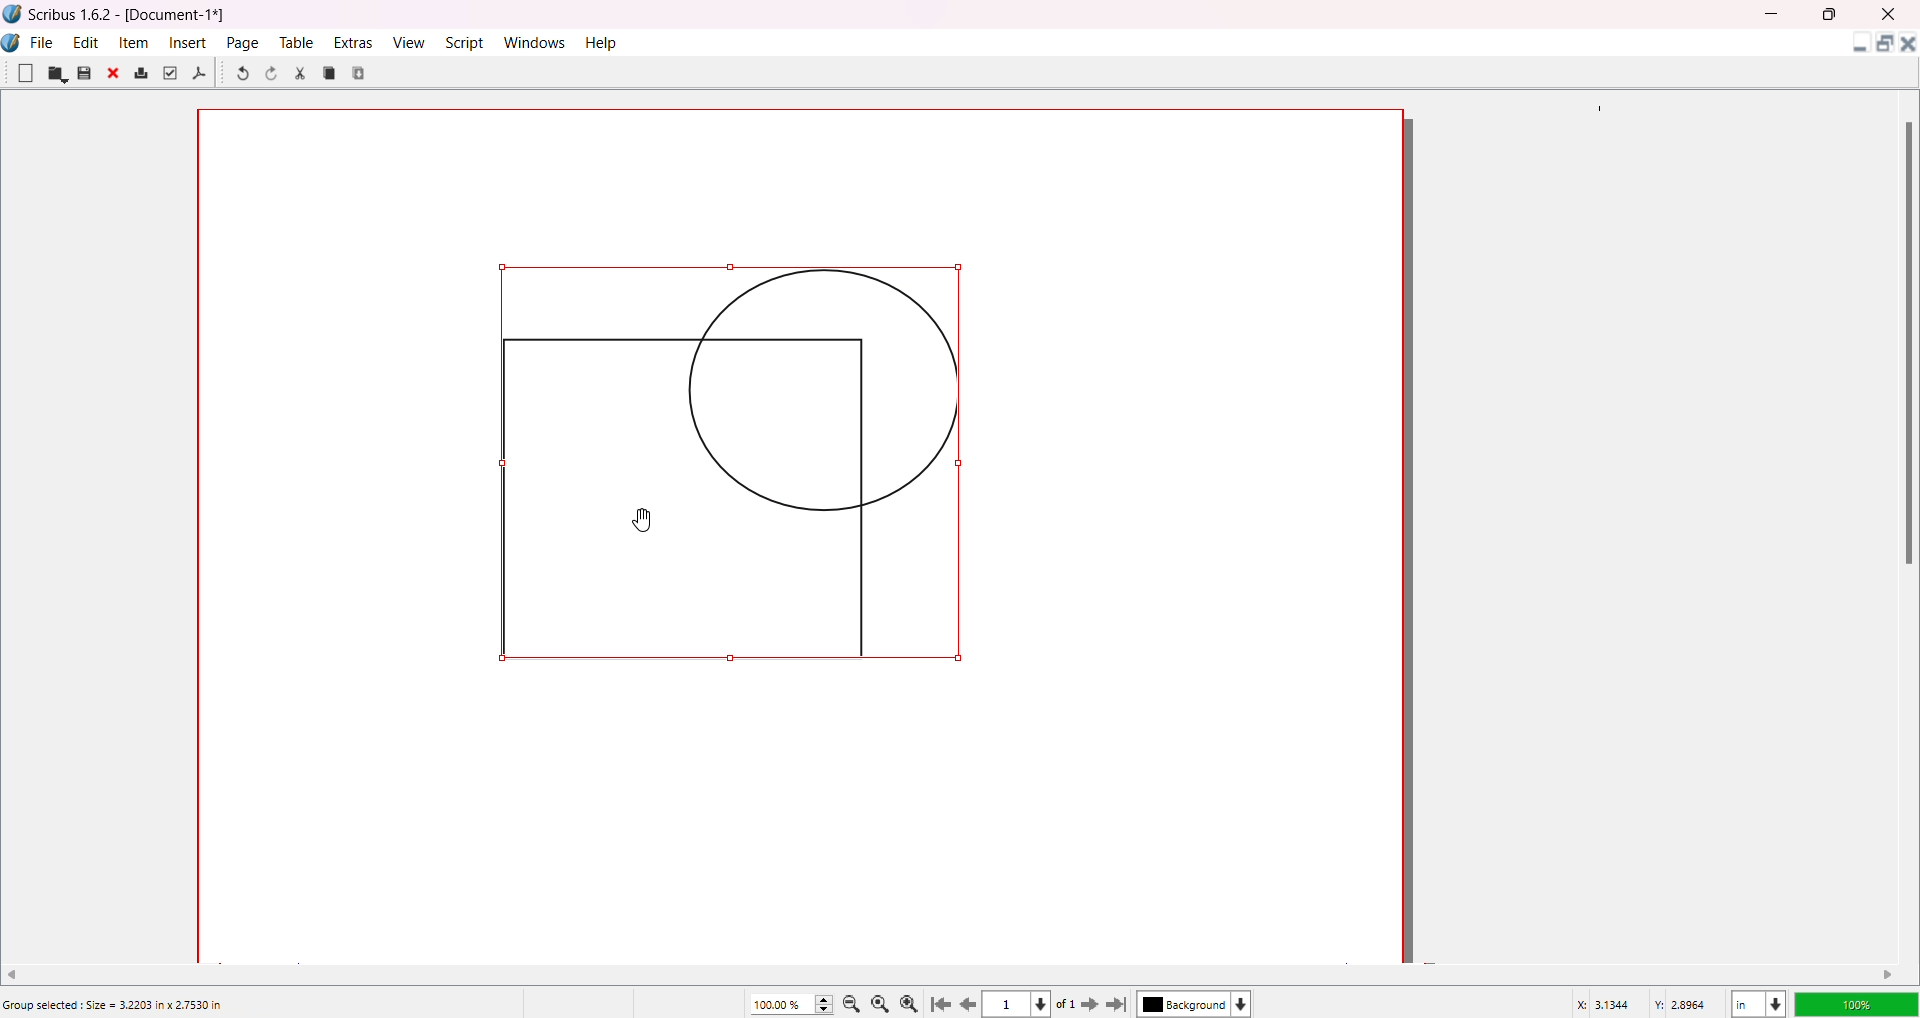 Image resolution: width=1920 pixels, height=1018 pixels. I want to click on Page, so click(244, 42).